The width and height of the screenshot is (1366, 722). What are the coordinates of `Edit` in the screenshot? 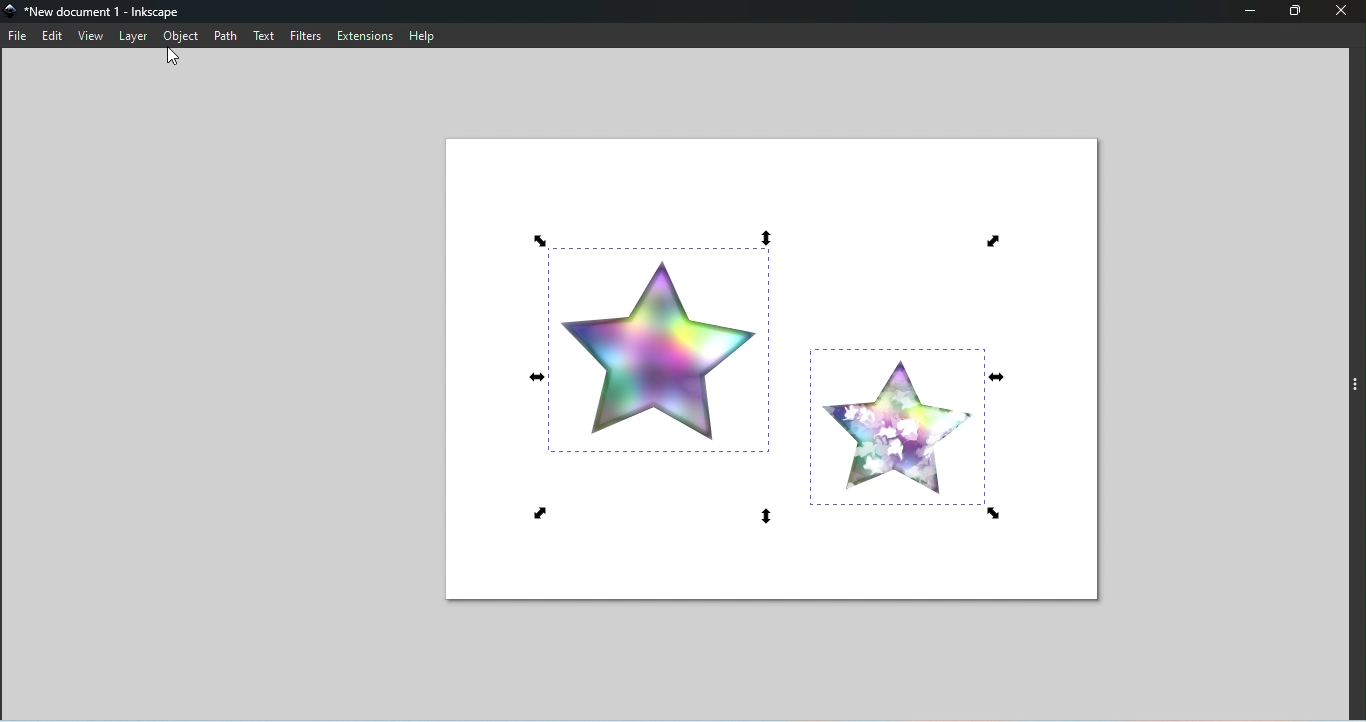 It's located at (54, 35).